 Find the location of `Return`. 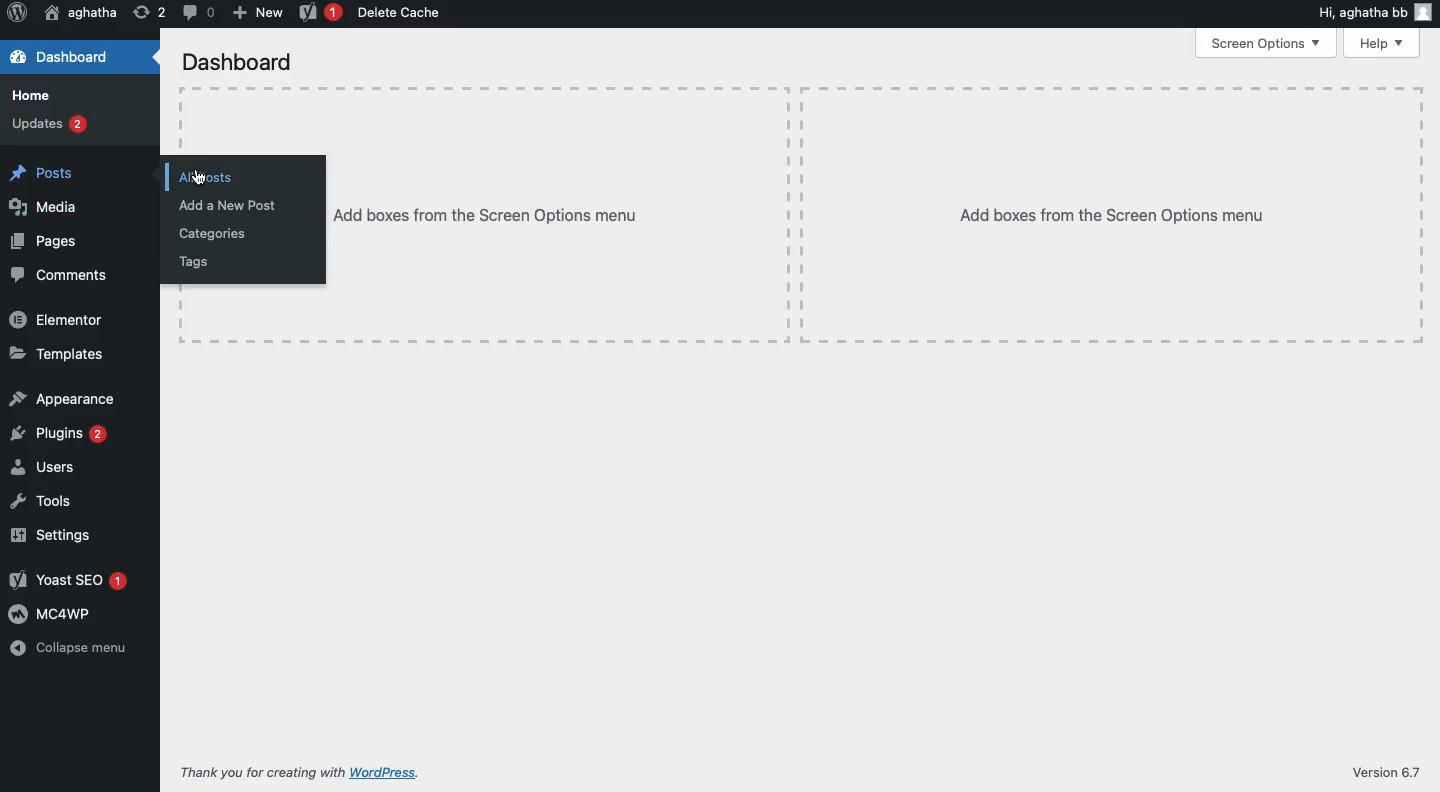

Return is located at coordinates (147, 12).